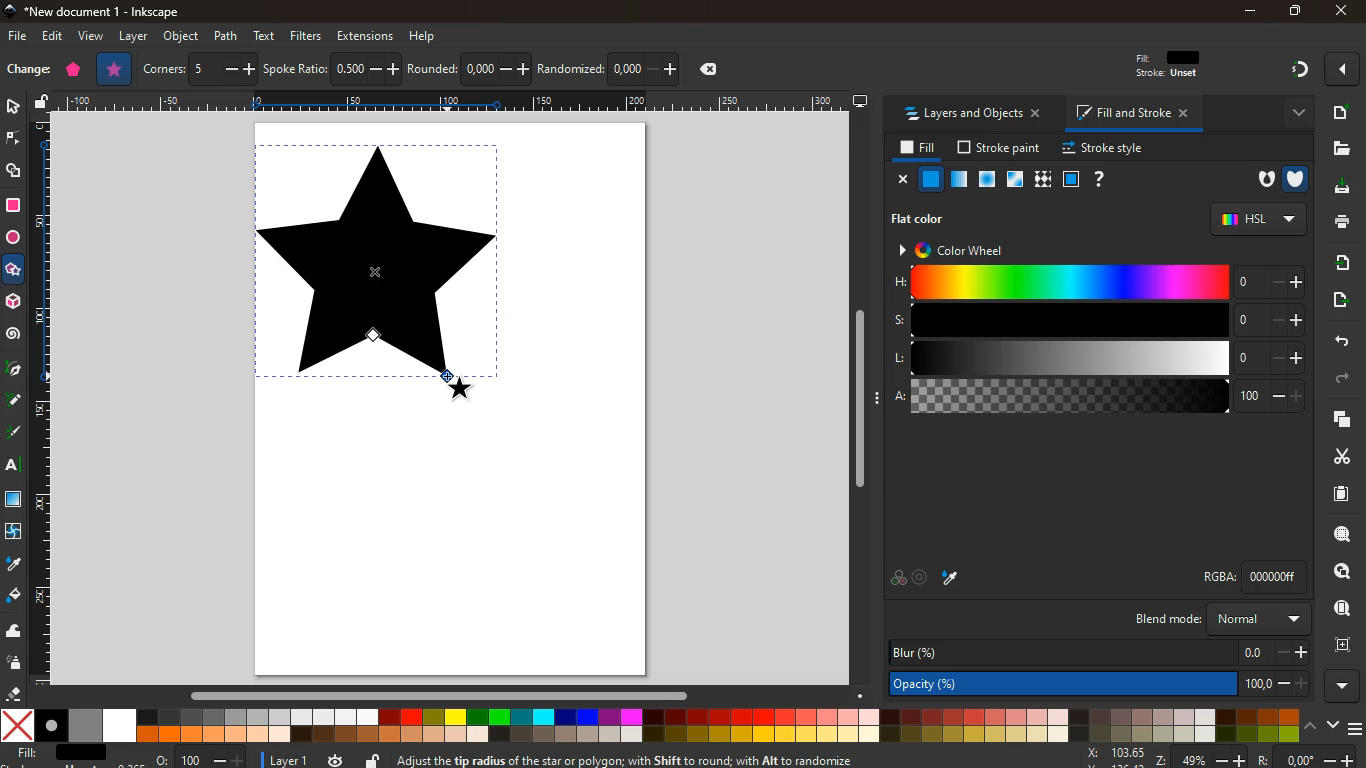  I want to click on fill, so click(1180, 66).